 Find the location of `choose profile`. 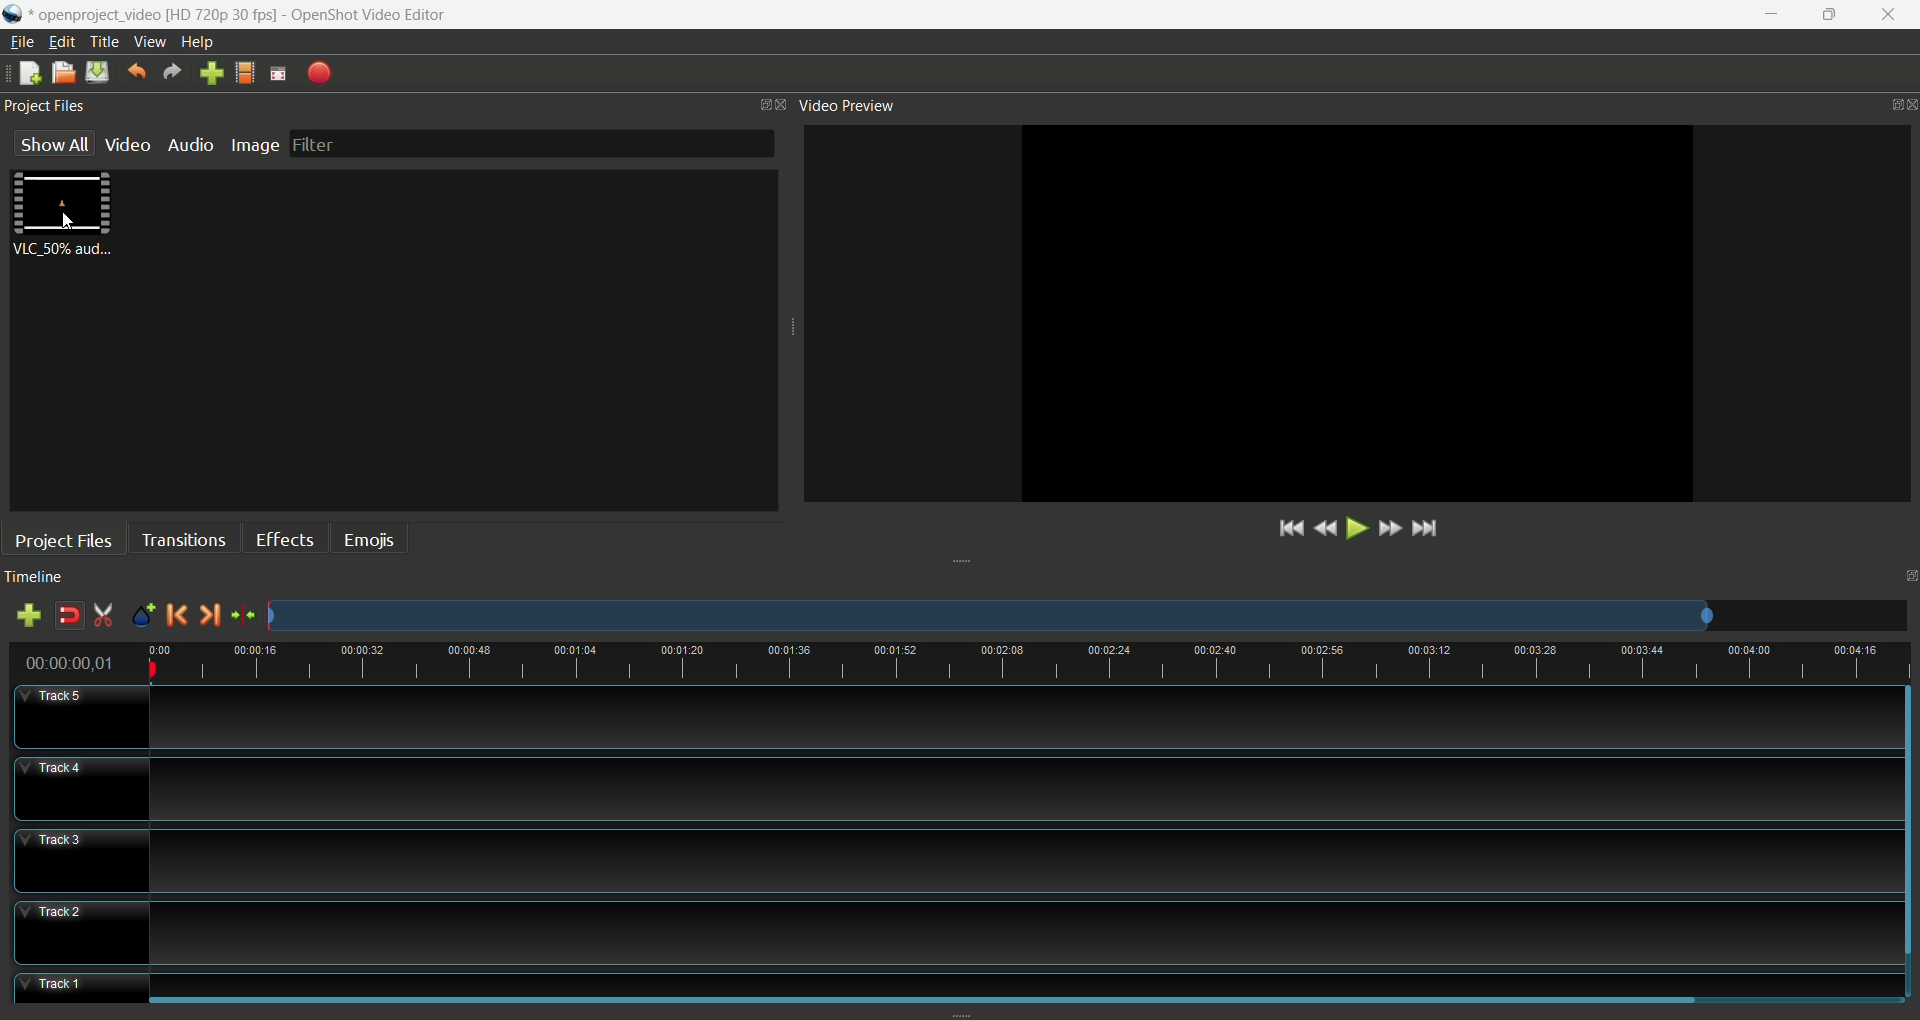

choose profile is located at coordinates (244, 73).